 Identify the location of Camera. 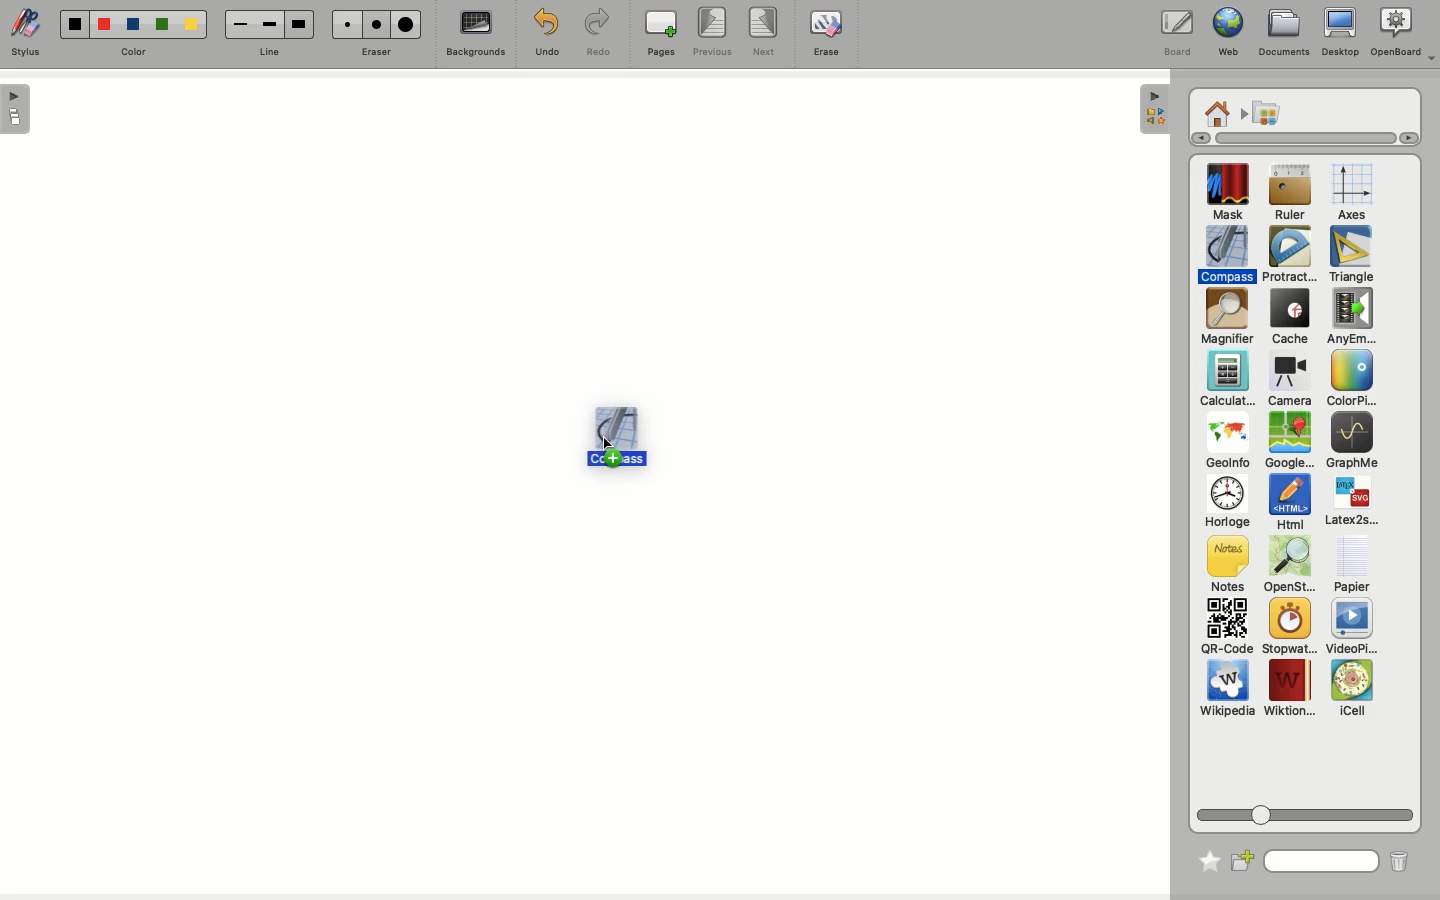
(1288, 380).